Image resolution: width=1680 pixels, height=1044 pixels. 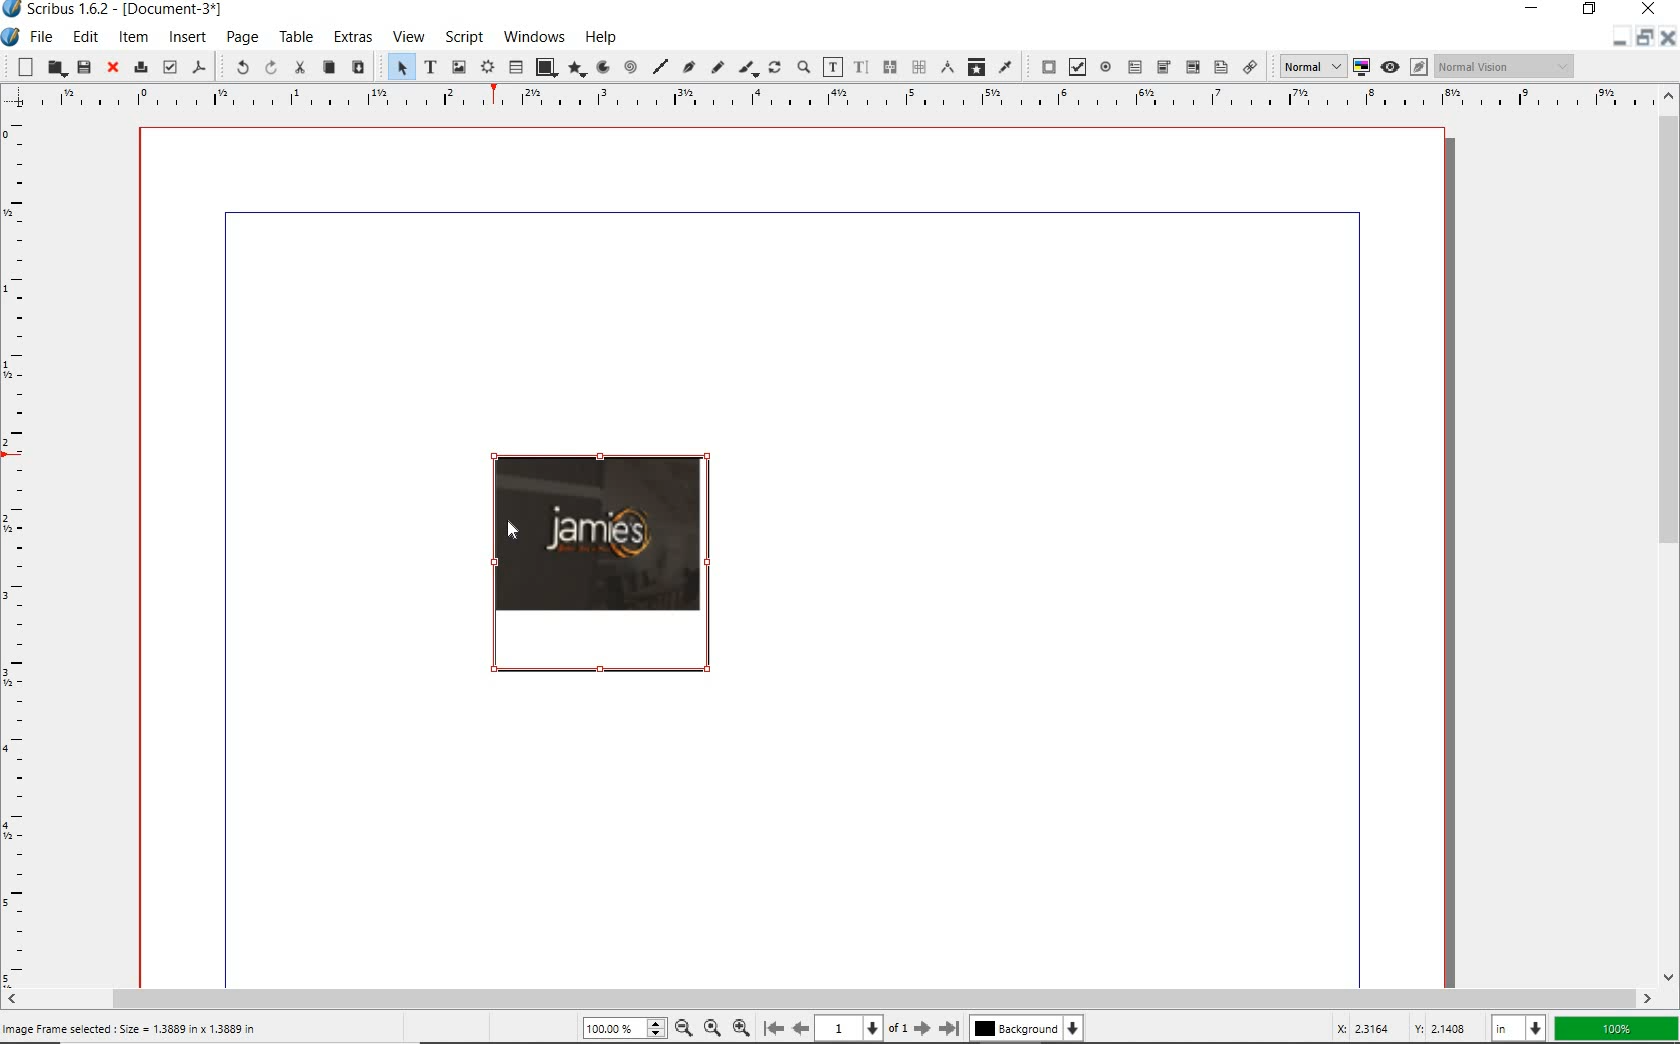 I want to click on VIEW, so click(x=410, y=35).